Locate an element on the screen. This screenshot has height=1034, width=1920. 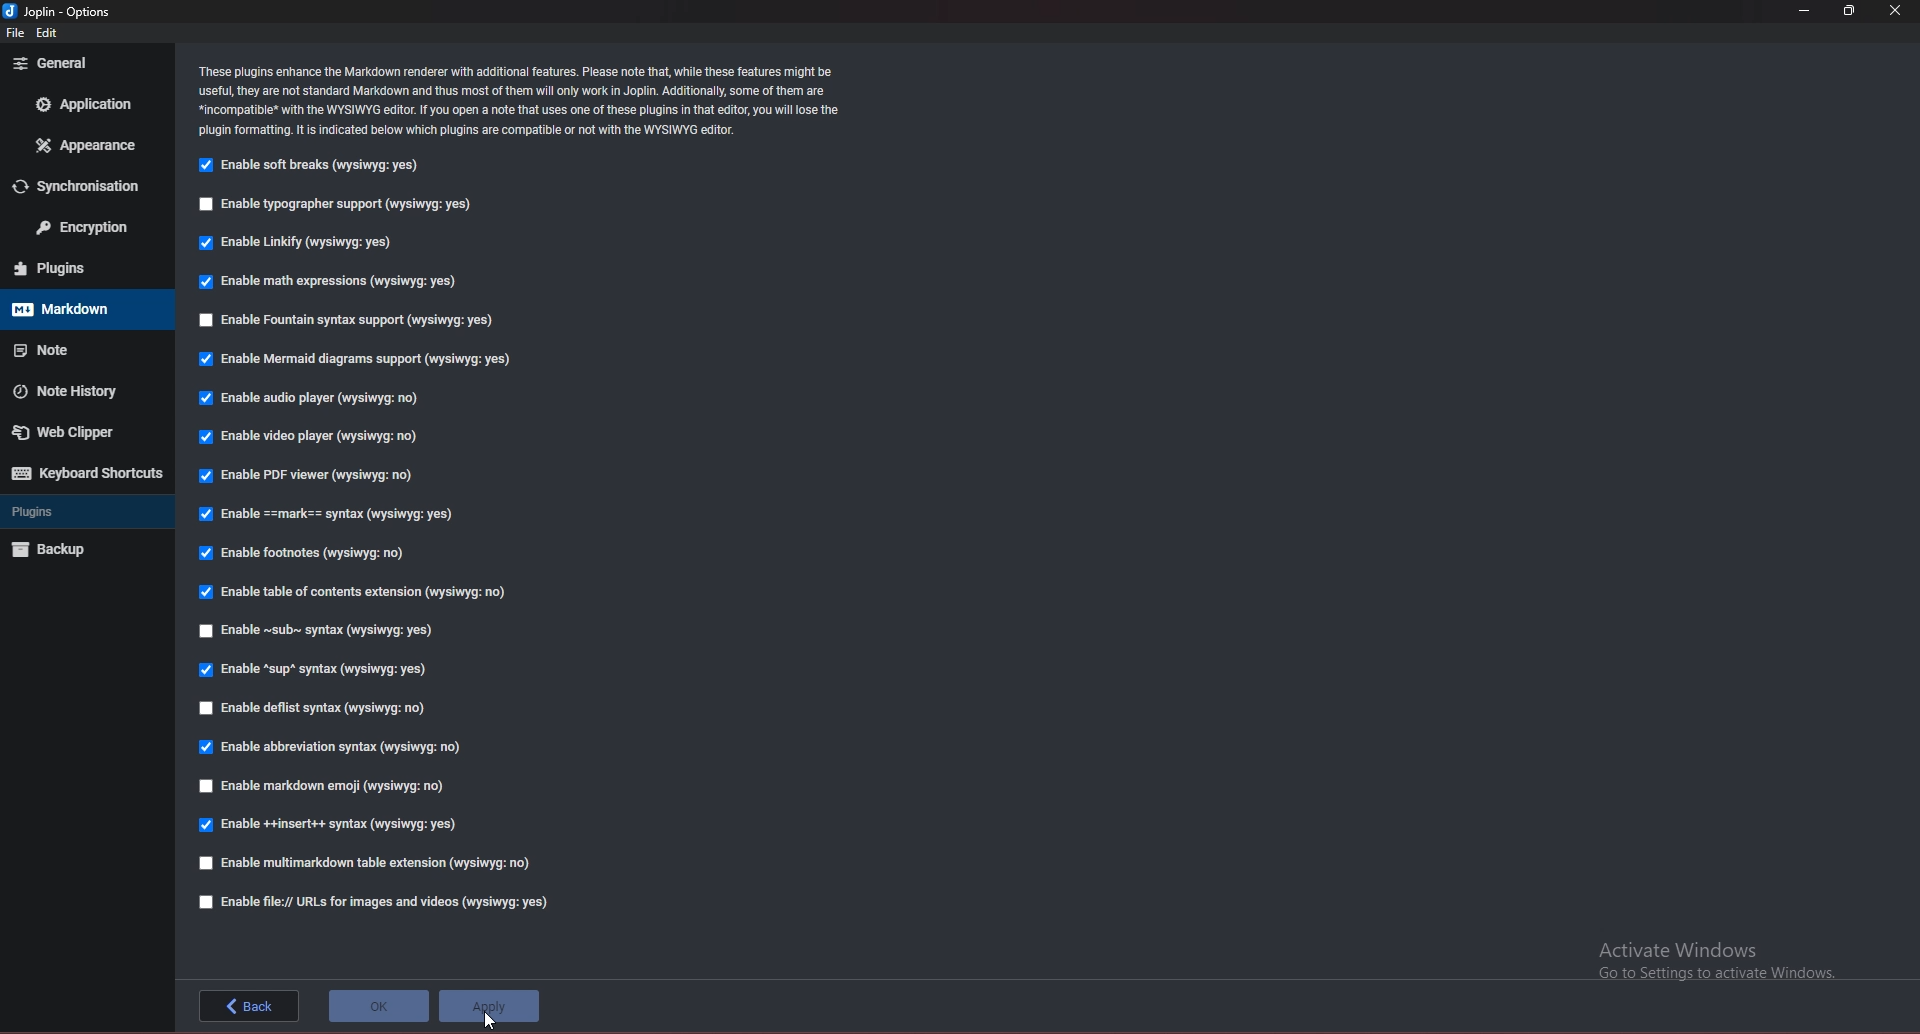
ok is located at coordinates (379, 1006).